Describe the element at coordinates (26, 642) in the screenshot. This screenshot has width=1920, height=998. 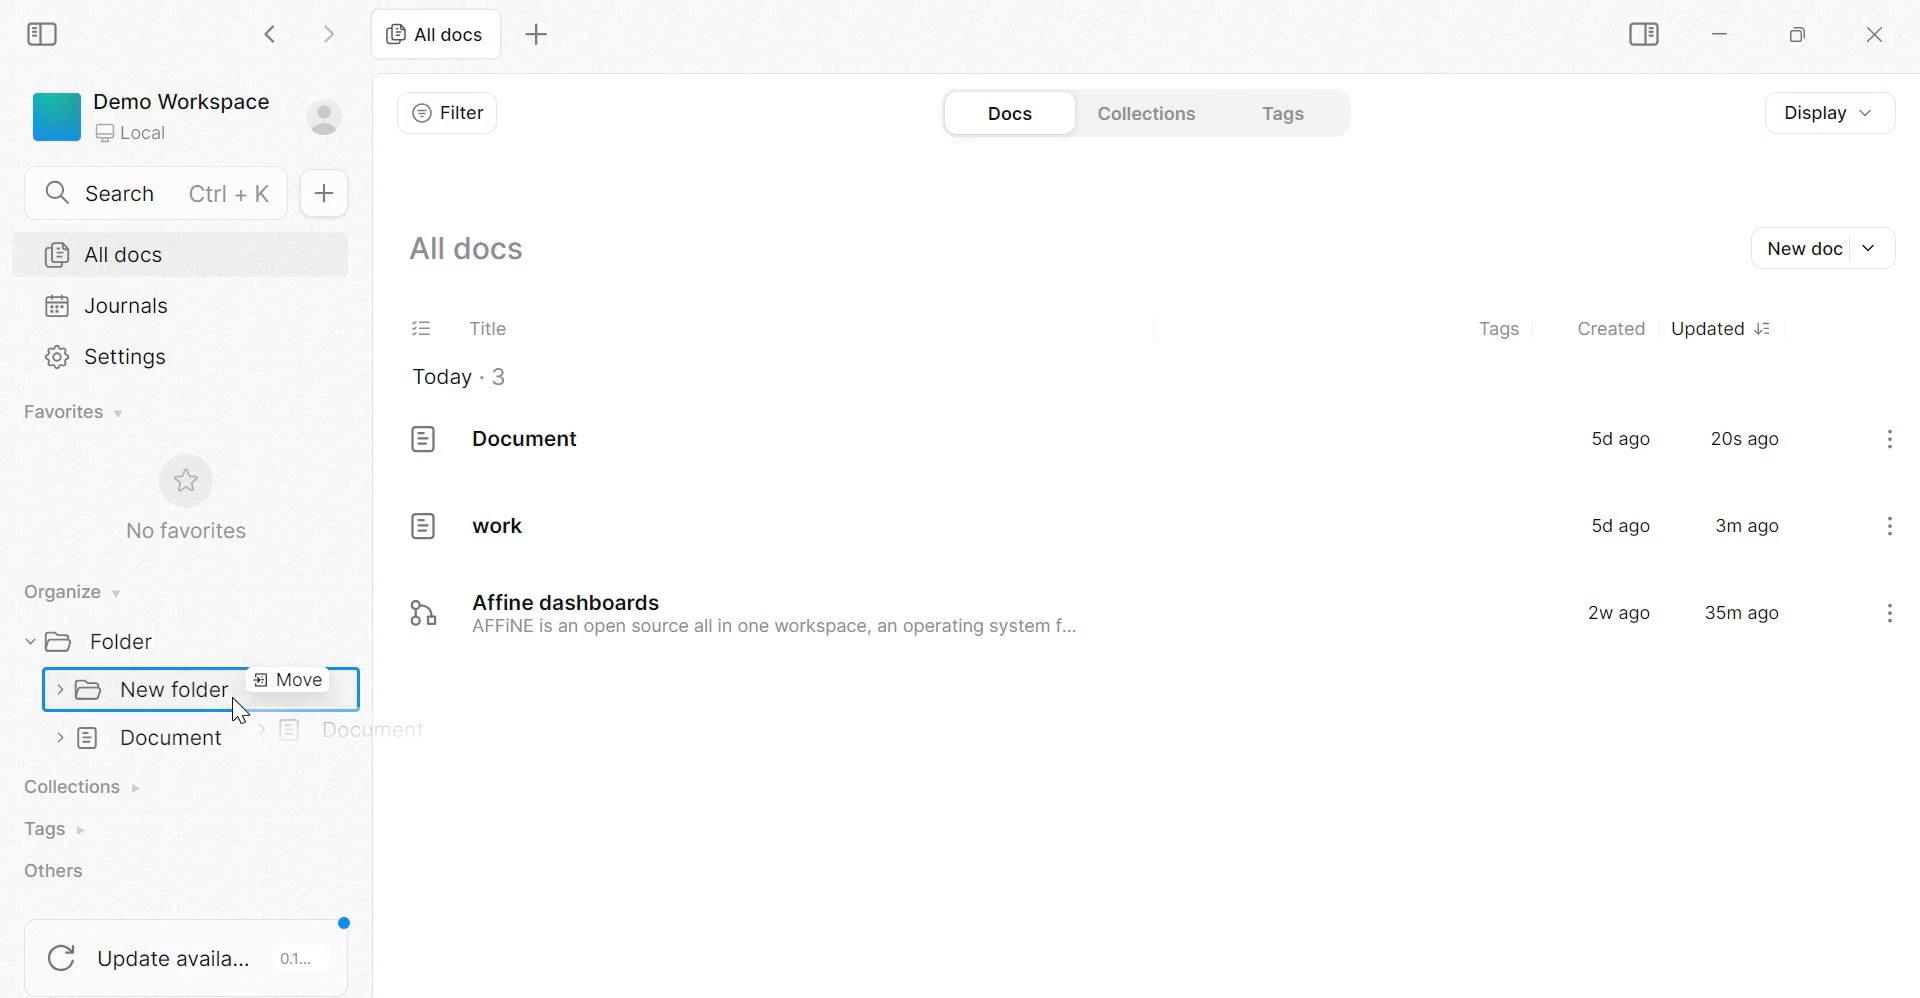
I see `collapse/expand` at that location.